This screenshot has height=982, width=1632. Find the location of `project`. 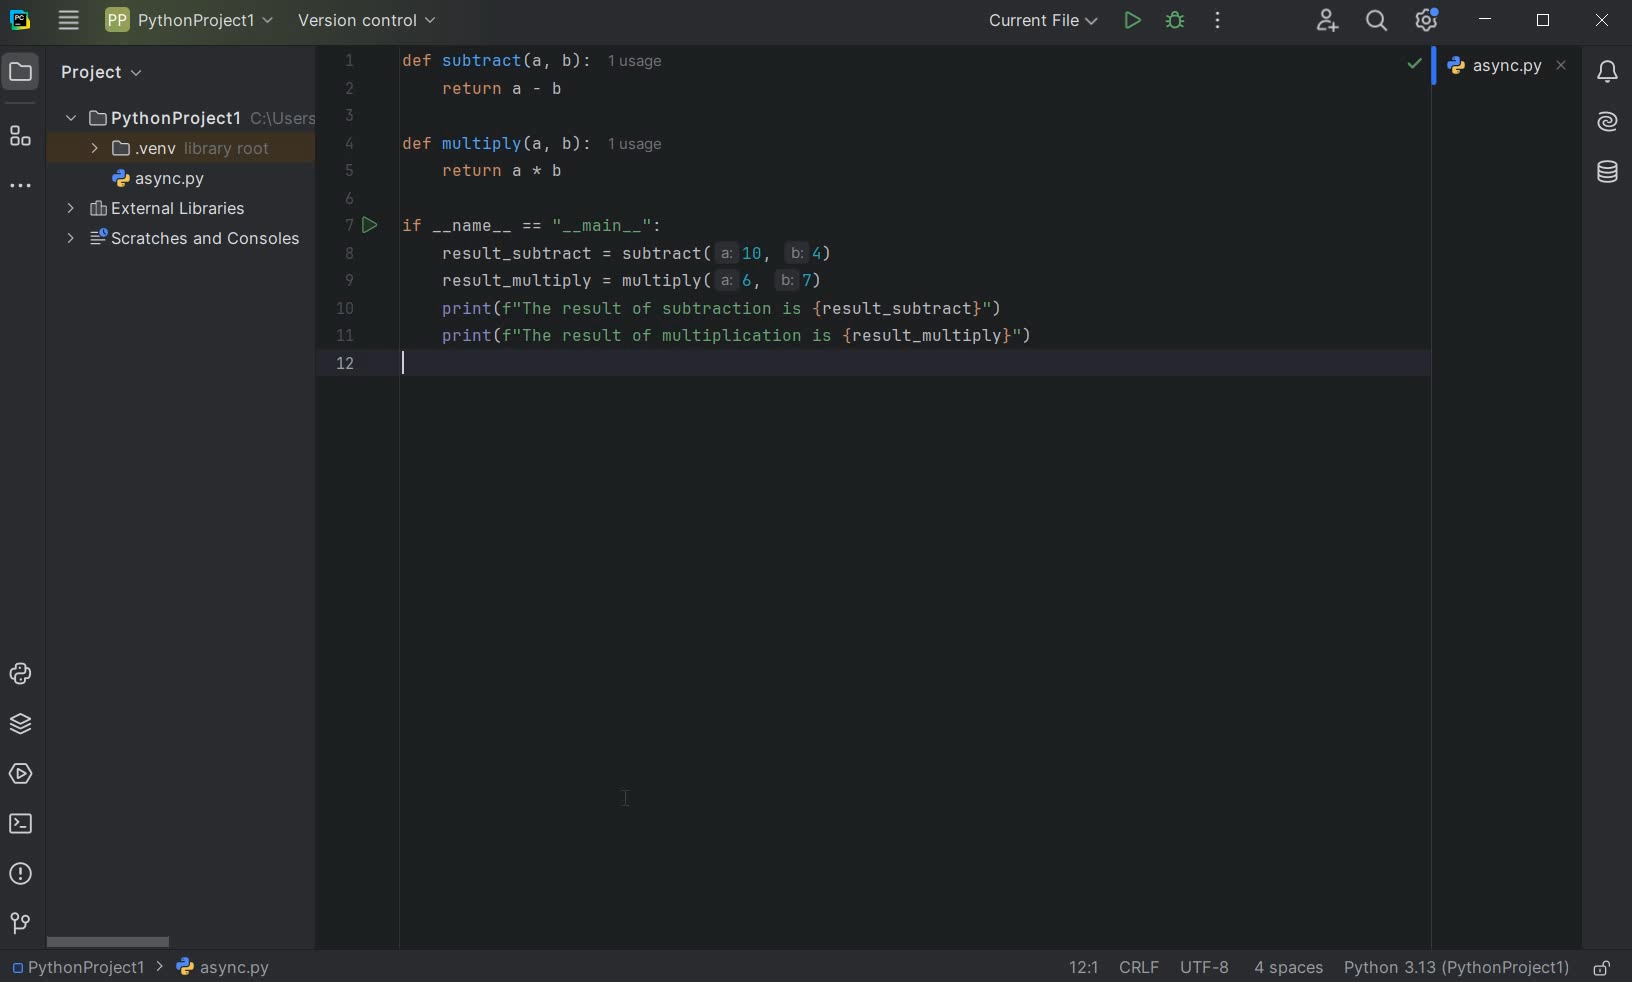

project is located at coordinates (79, 71).